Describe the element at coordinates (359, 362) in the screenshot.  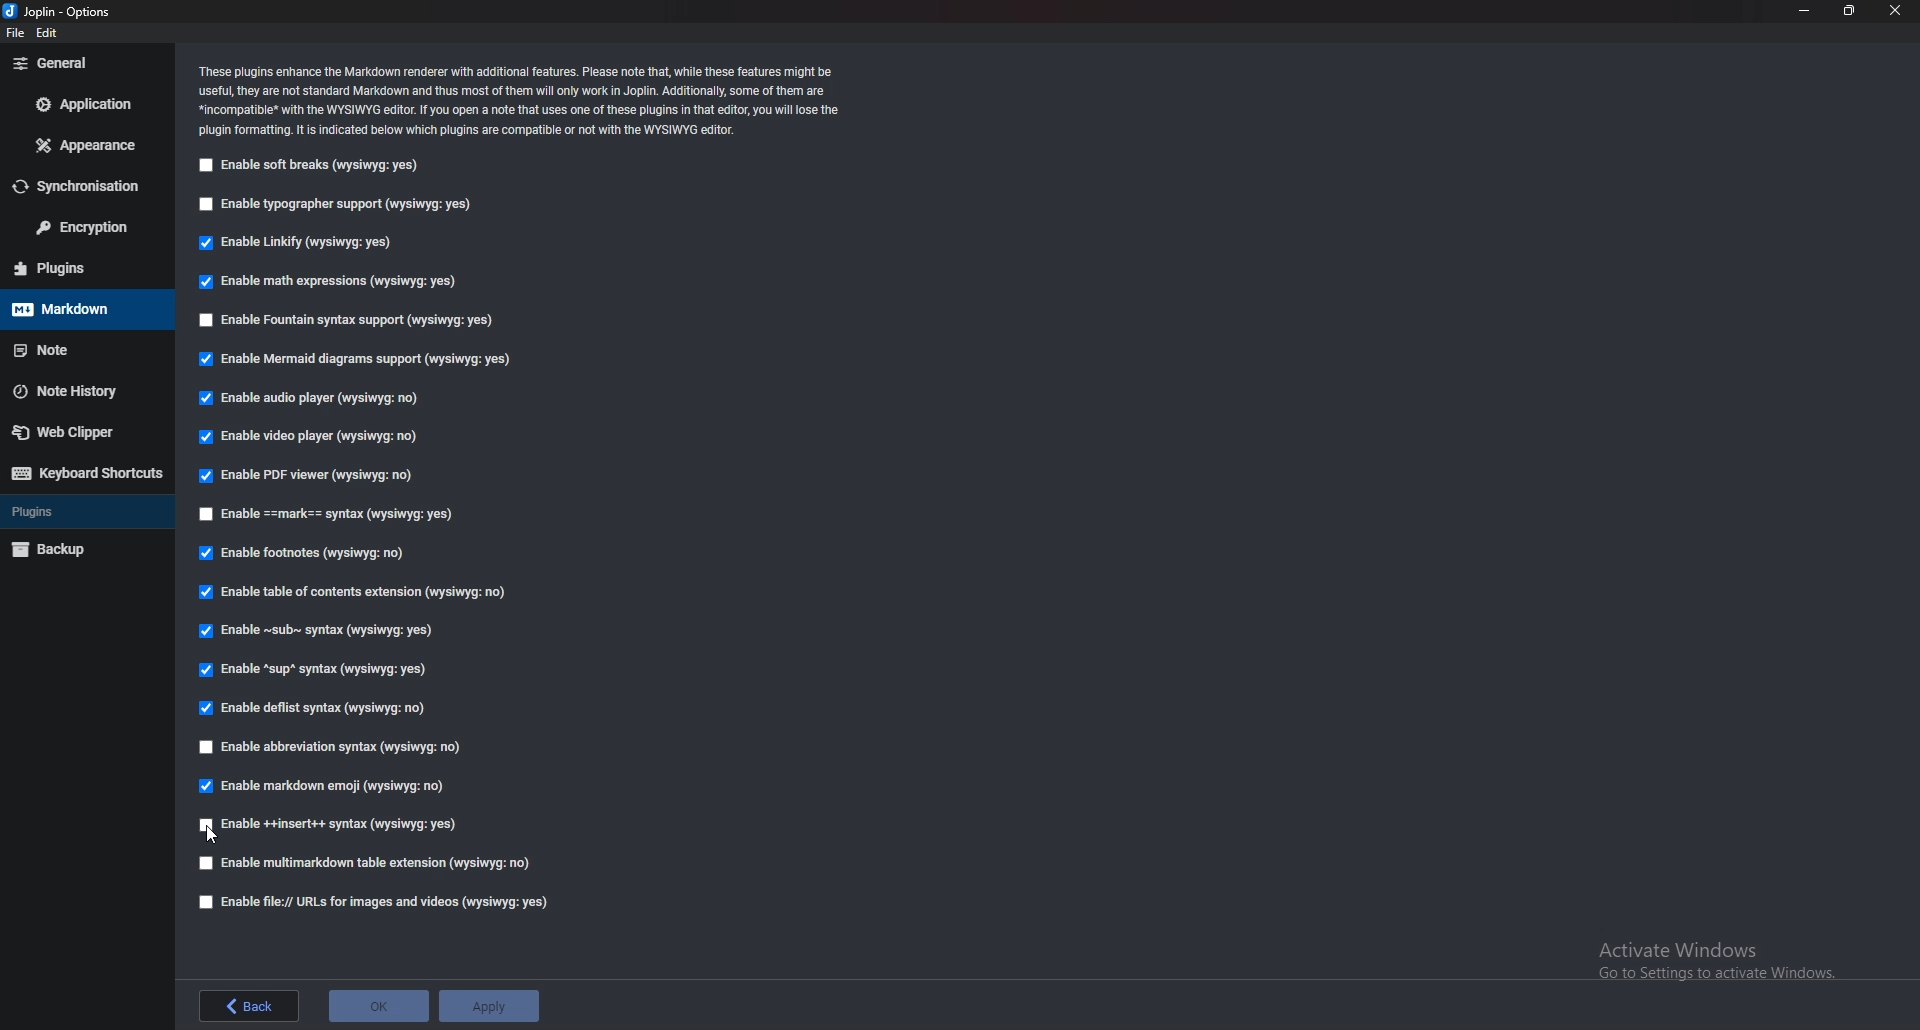
I see `enable mermaid diagrams support` at that location.